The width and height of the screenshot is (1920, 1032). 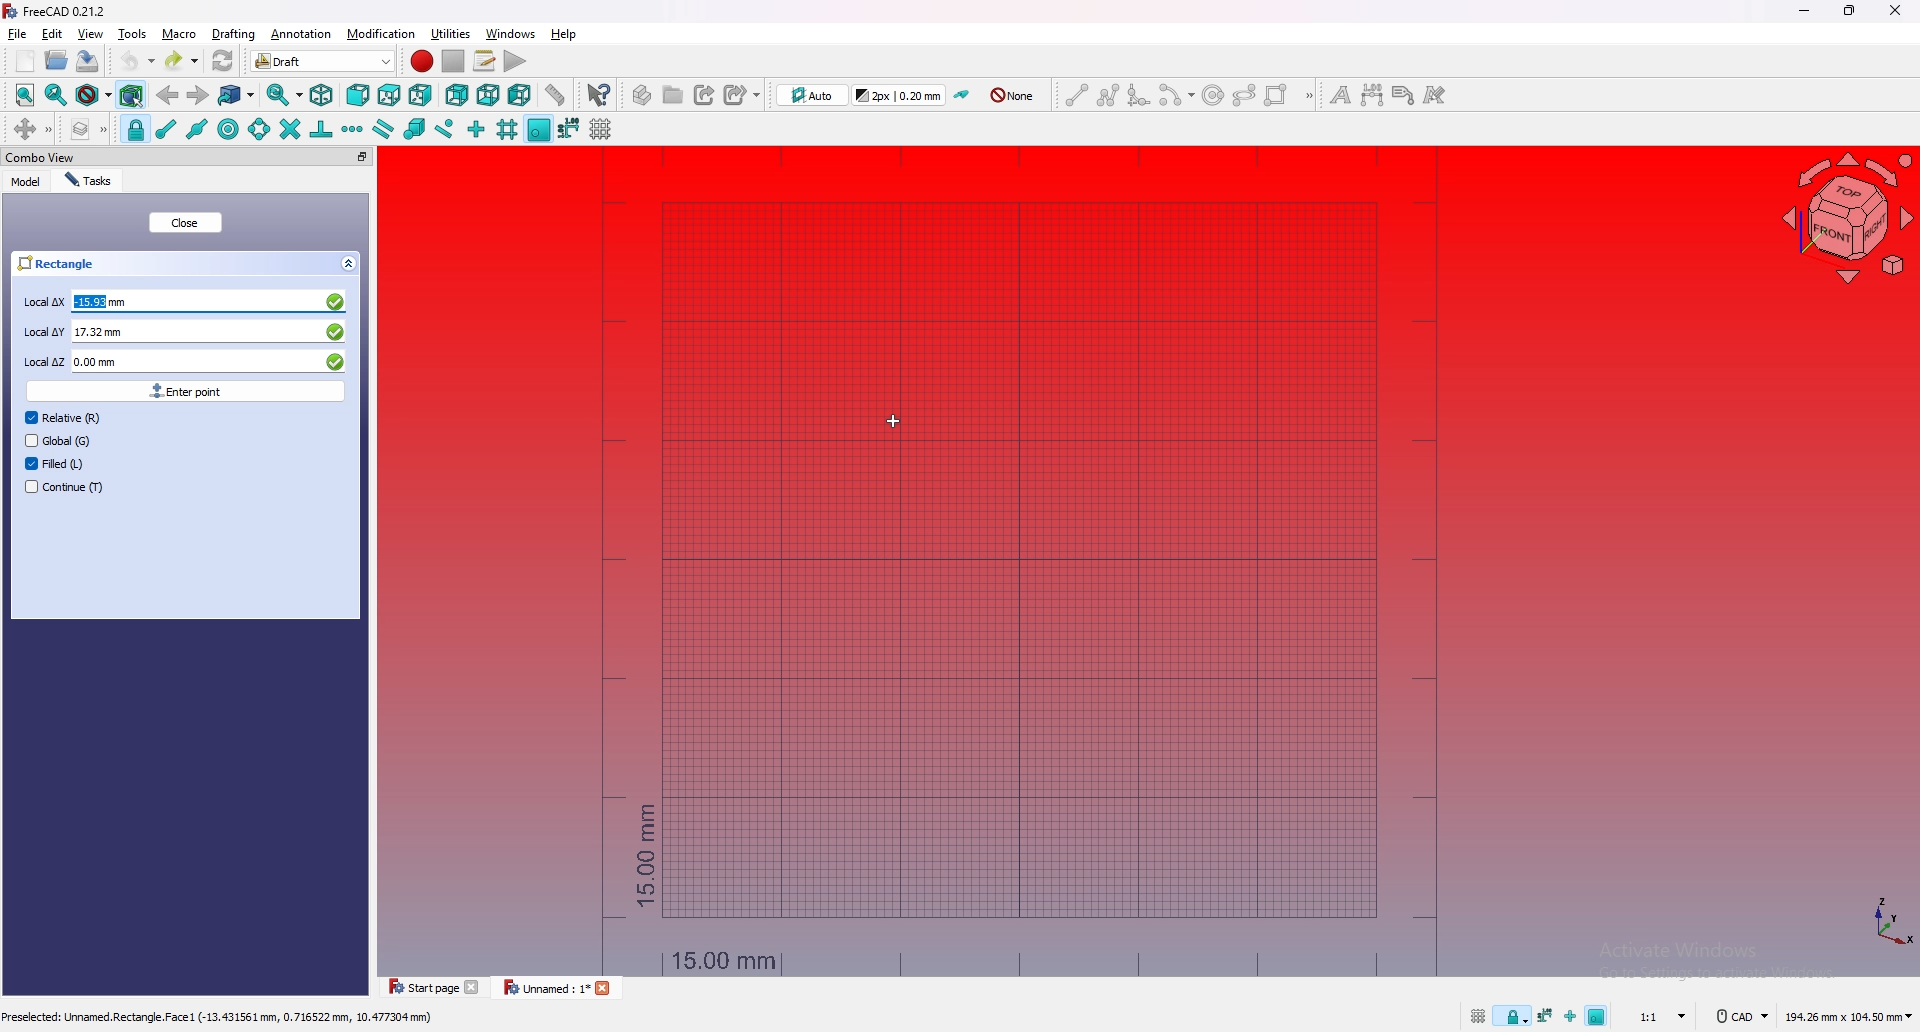 What do you see at coordinates (901, 94) in the screenshot?
I see `change default style for new objects` at bounding box center [901, 94].